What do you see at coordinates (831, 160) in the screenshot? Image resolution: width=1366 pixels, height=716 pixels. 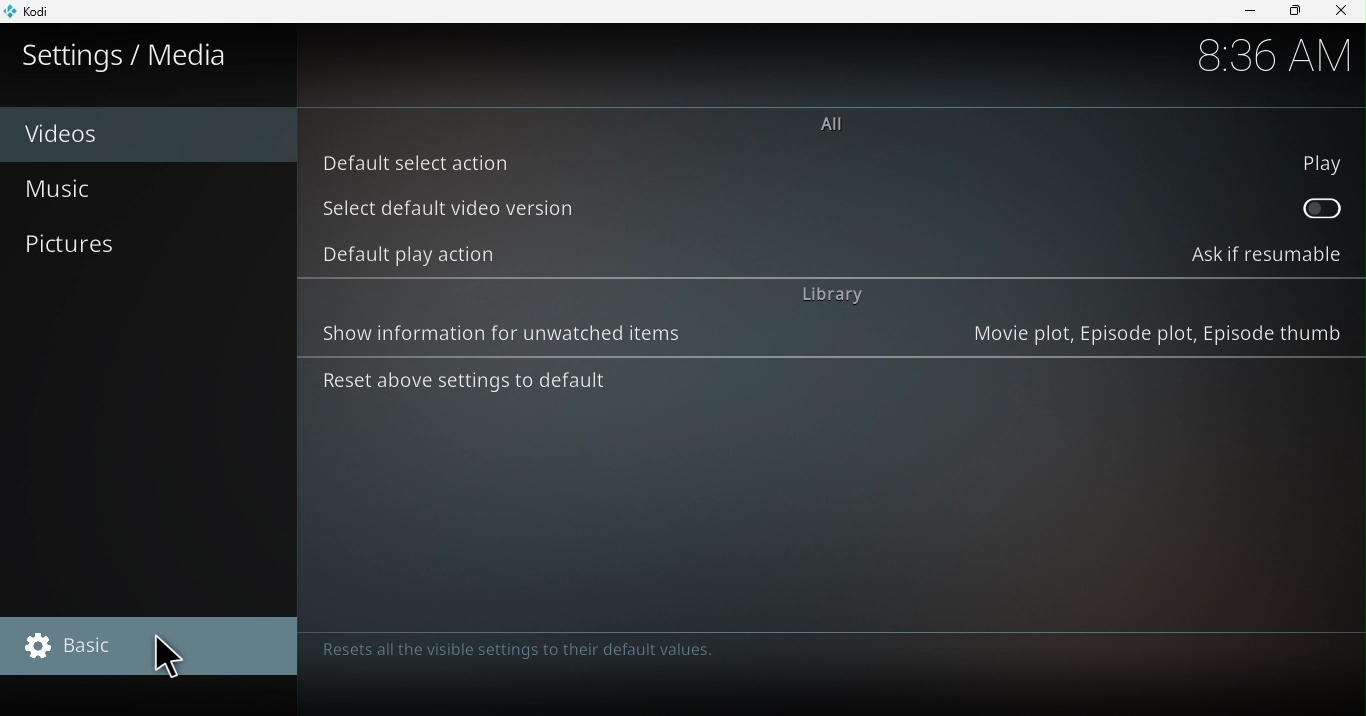 I see `Default select action : Play` at bounding box center [831, 160].